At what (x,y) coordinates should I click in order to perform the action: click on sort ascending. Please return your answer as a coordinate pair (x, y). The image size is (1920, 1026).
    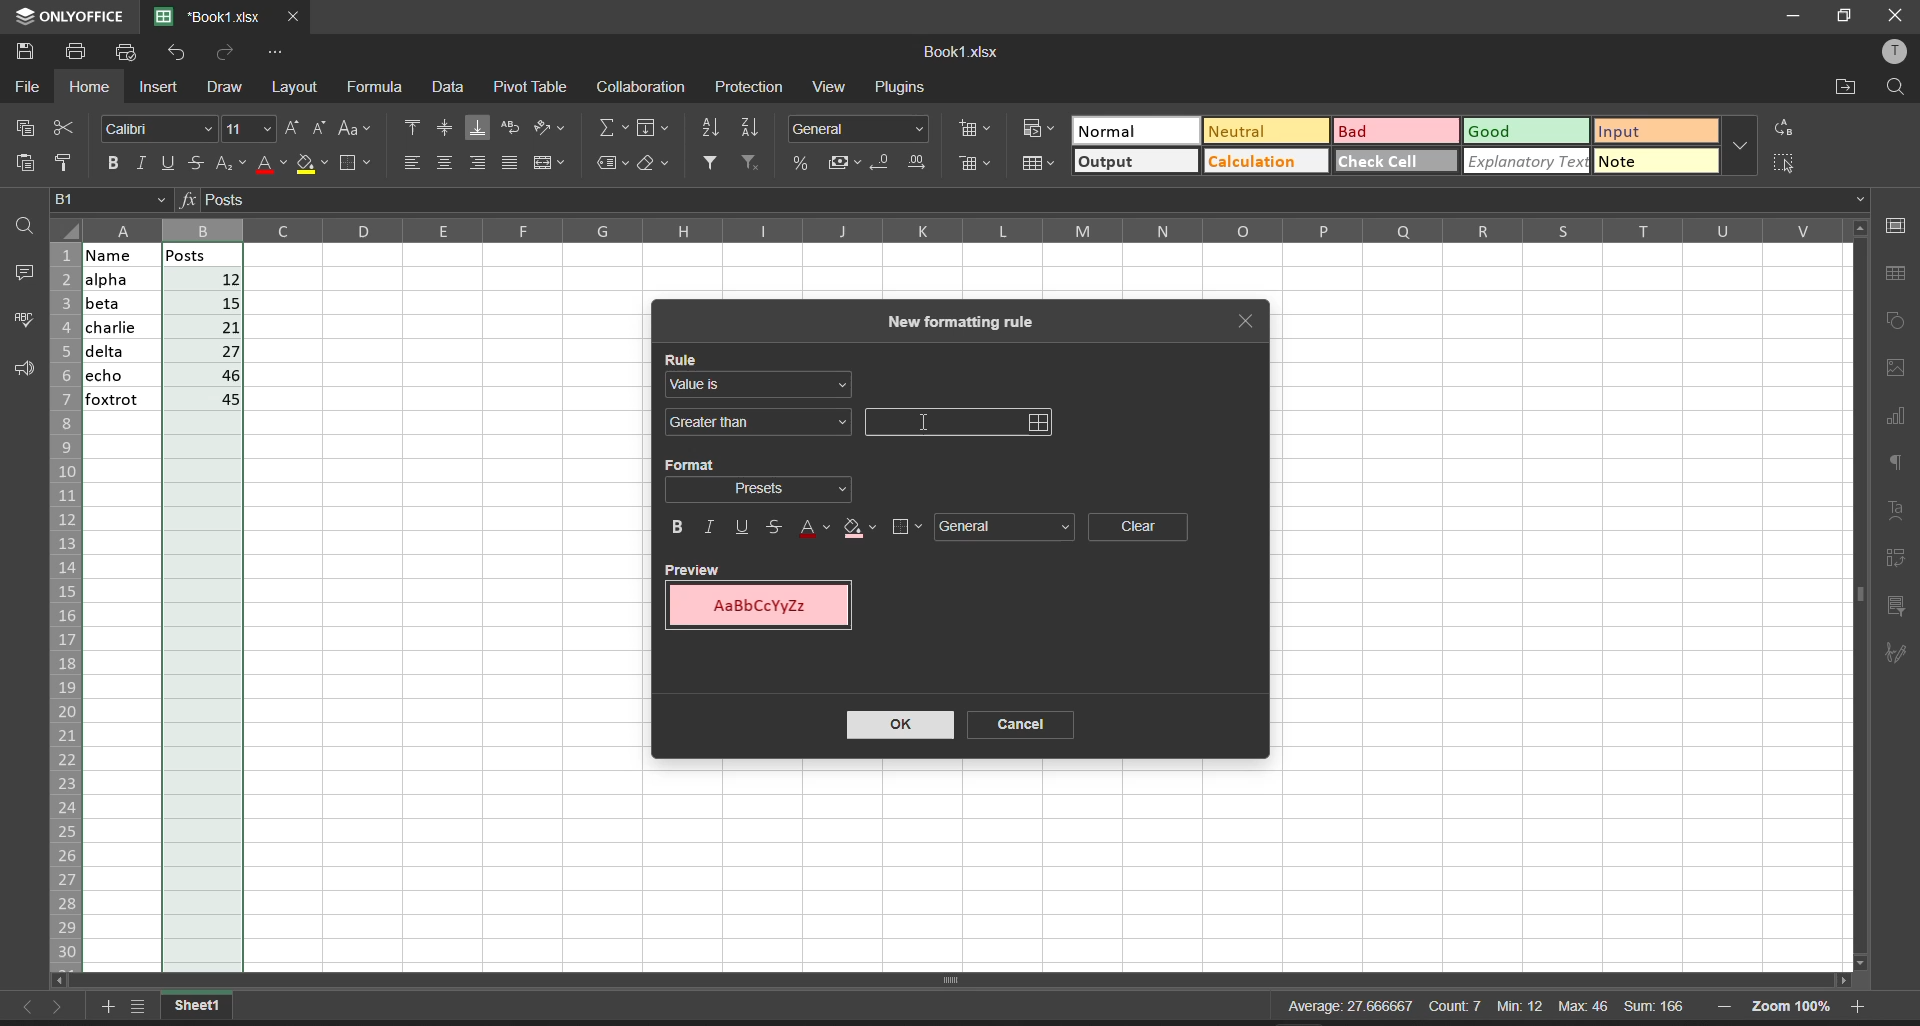
    Looking at the image, I should click on (710, 128).